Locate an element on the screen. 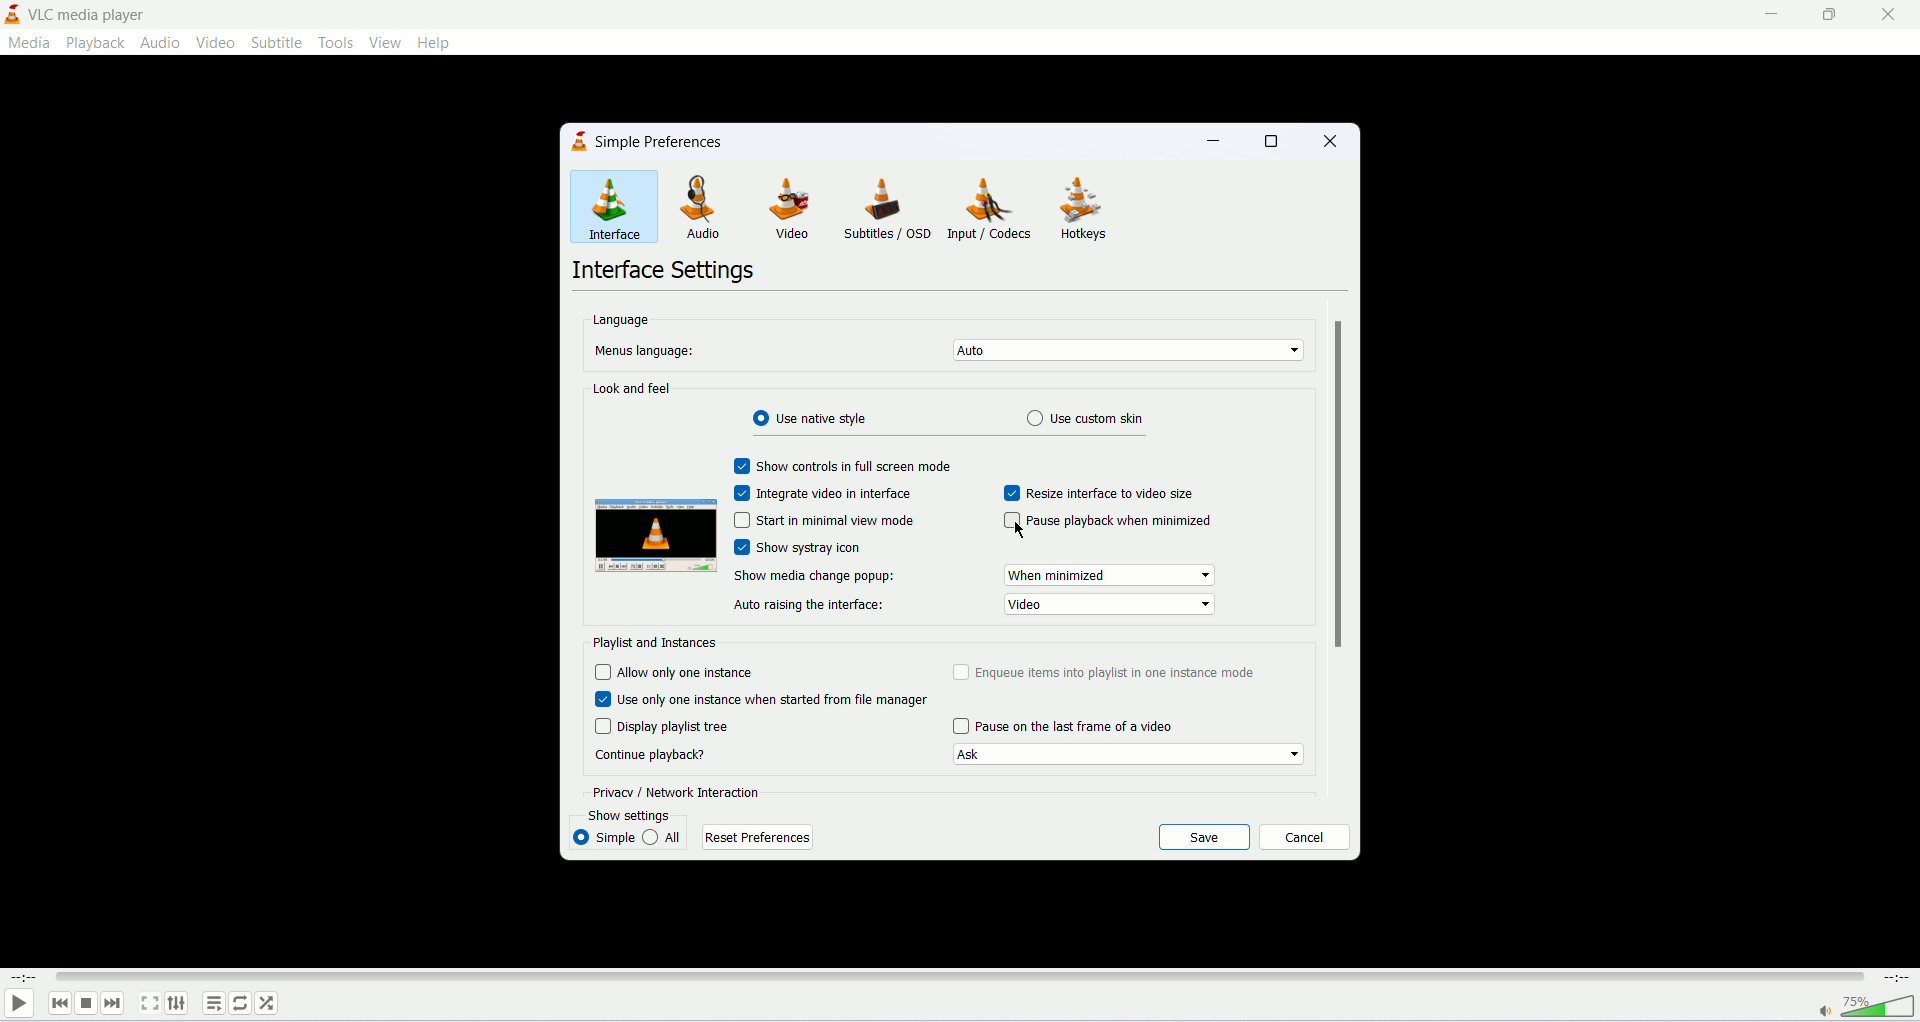 The height and width of the screenshot is (1022, 1920). reset preferences is located at coordinates (760, 838).